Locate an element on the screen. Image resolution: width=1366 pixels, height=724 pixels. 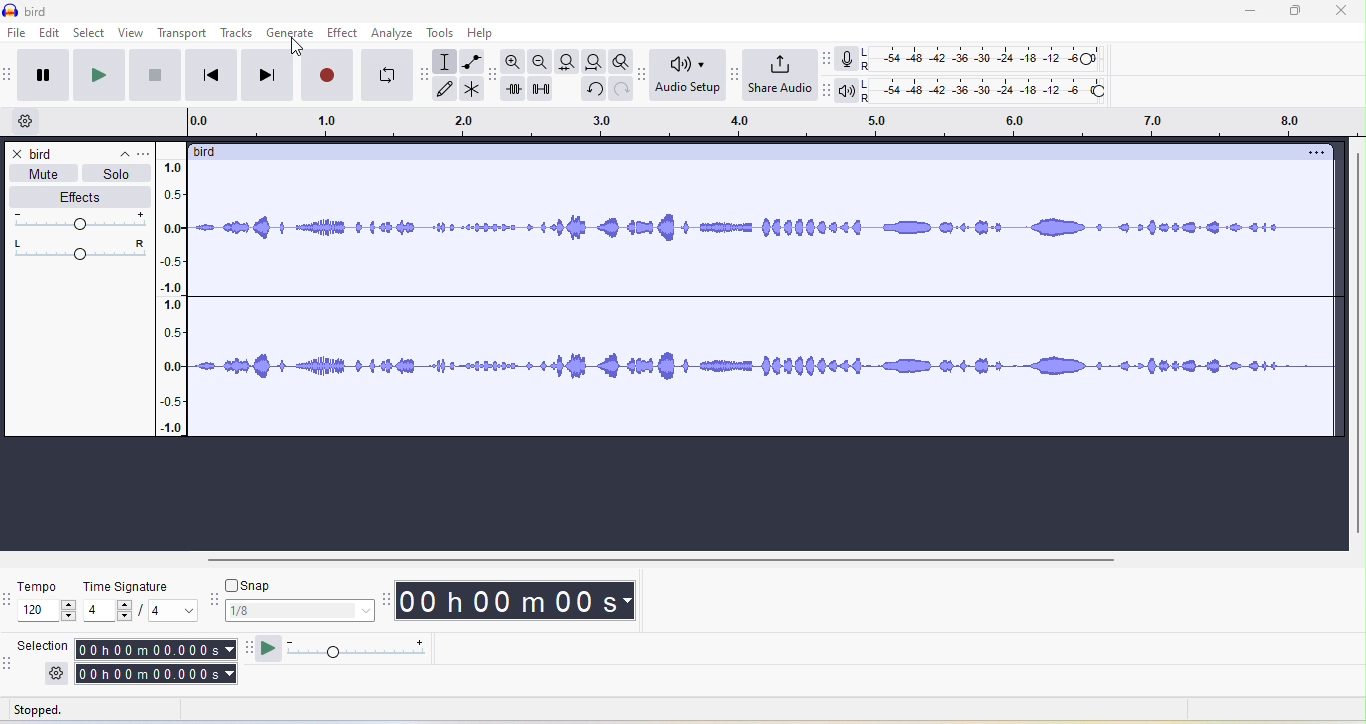
audacity transport toolbar  is located at coordinates (9, 78).